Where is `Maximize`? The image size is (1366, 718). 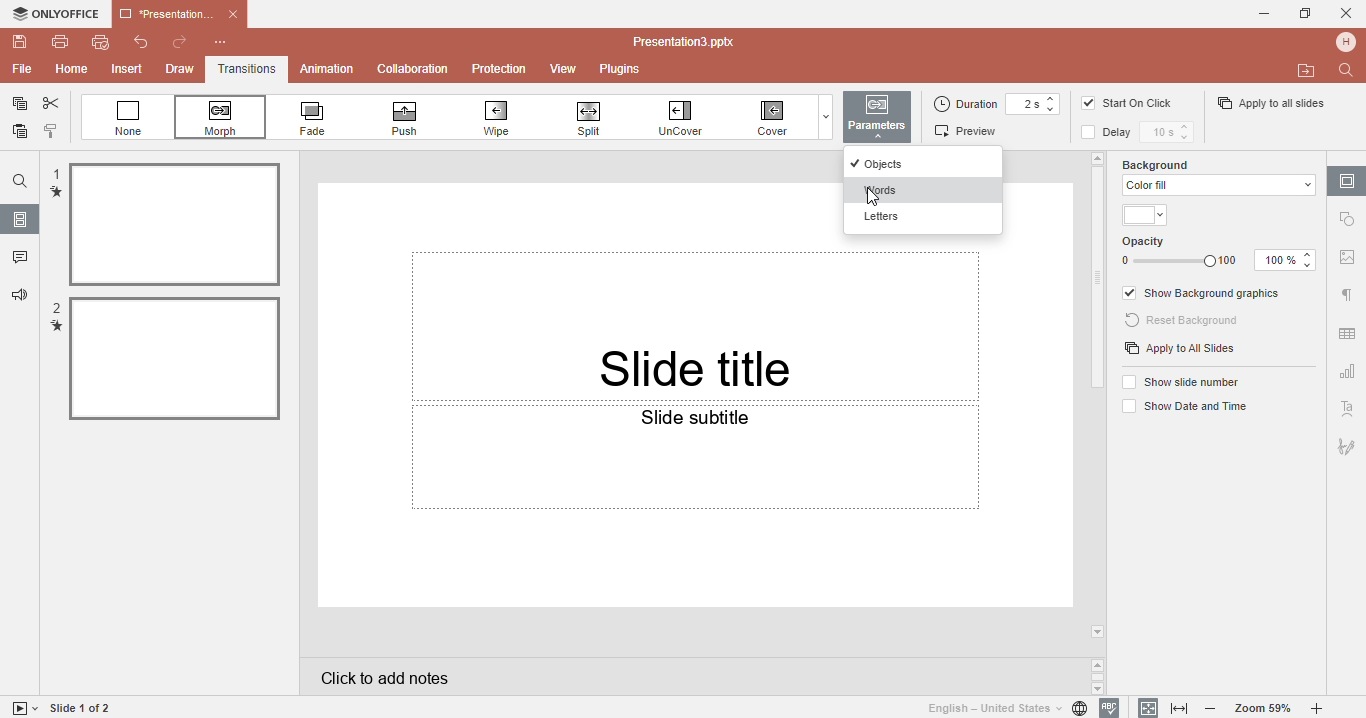
Maximize is located at coordinates (1306, 12).